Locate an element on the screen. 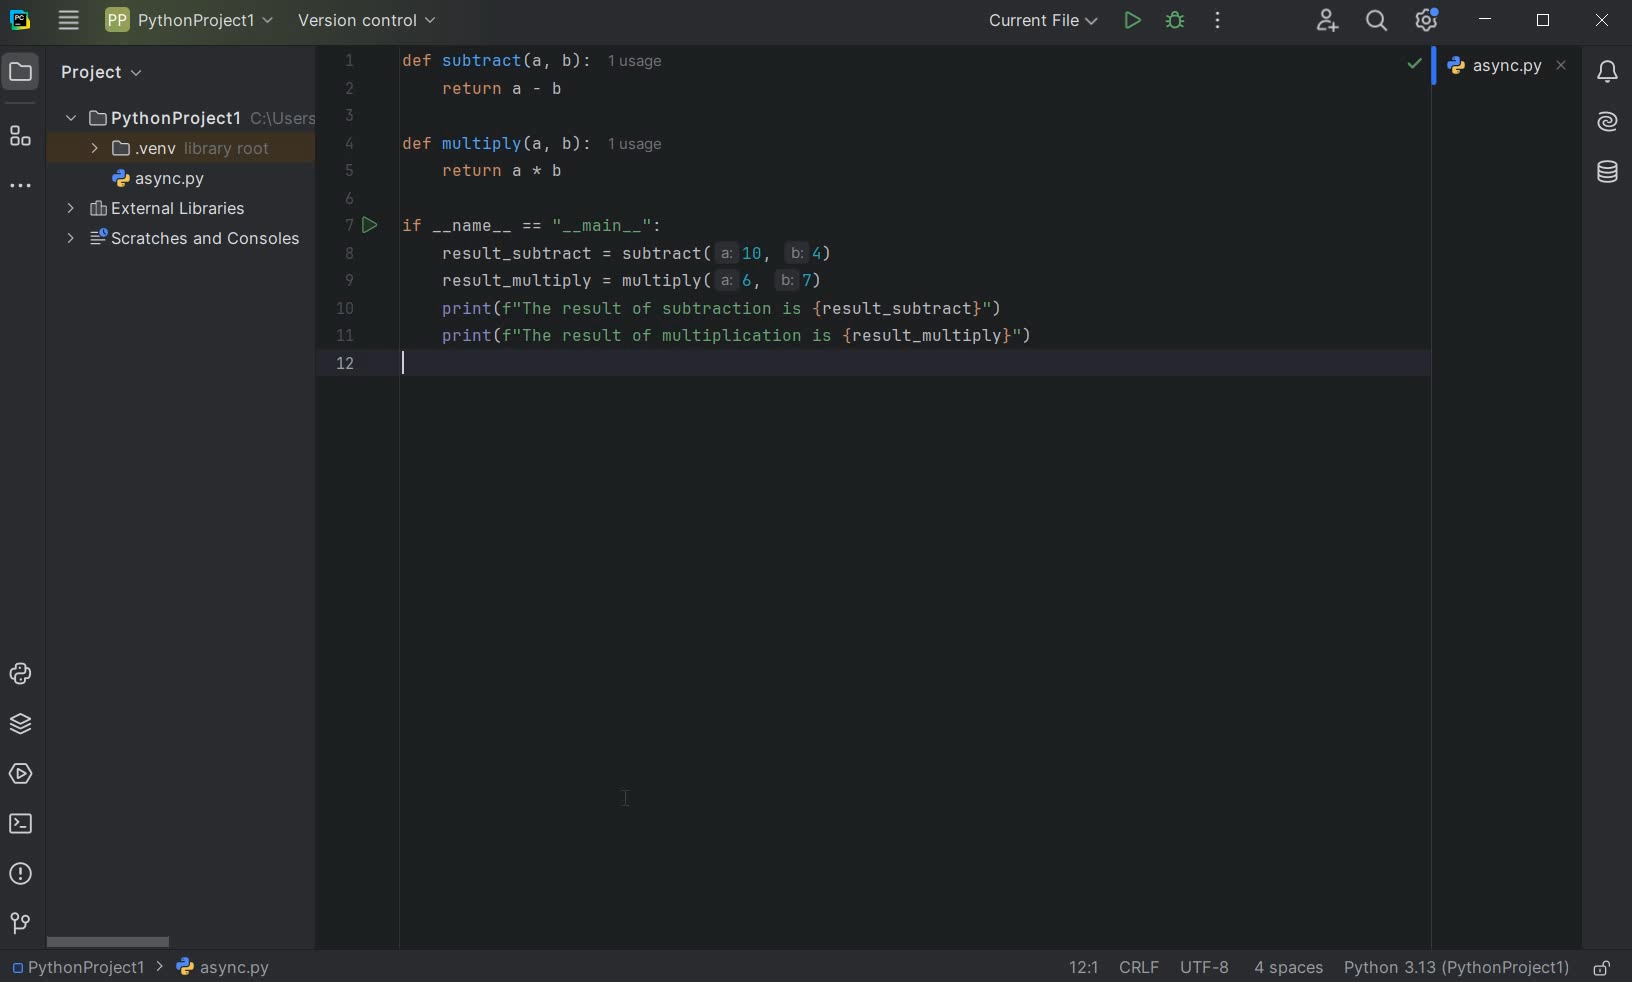 The width and height of the screenshot is (1632, 982). indent is located at coordinates (1288, 968).